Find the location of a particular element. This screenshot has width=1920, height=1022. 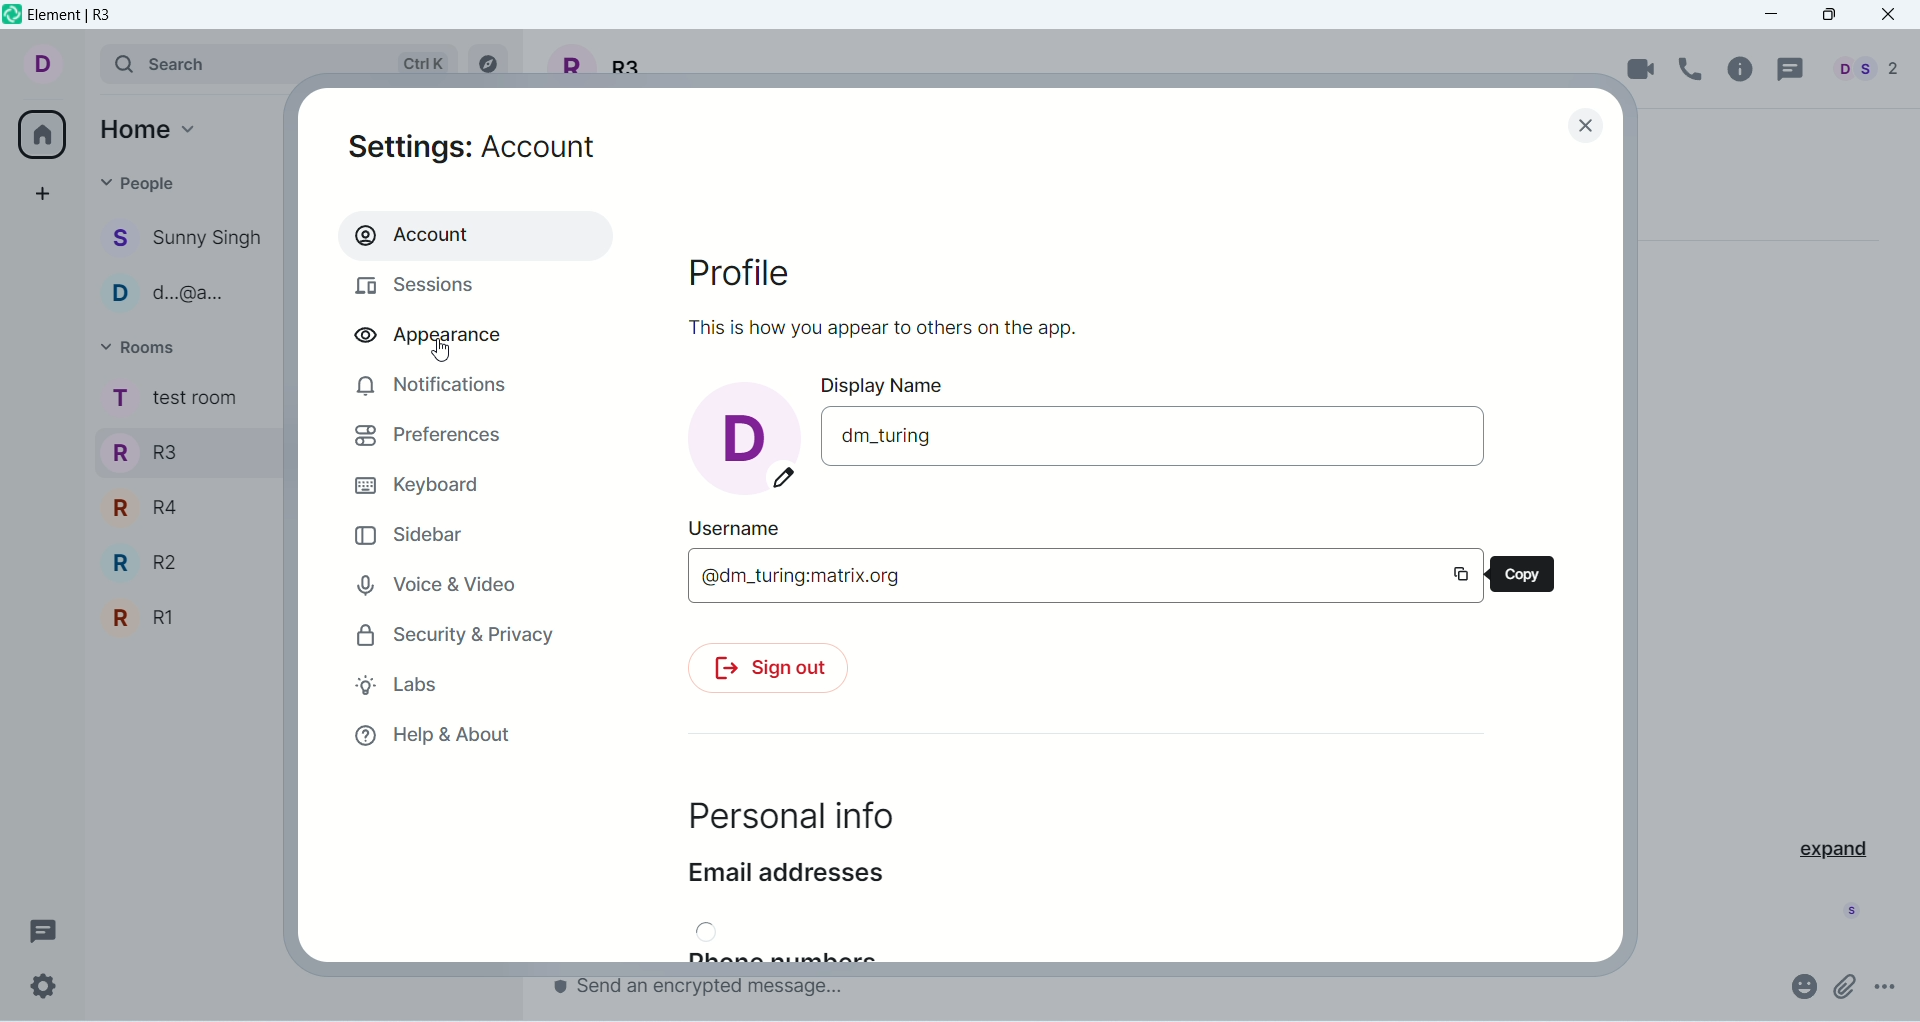

video call is located at coordinates (1642, 68).